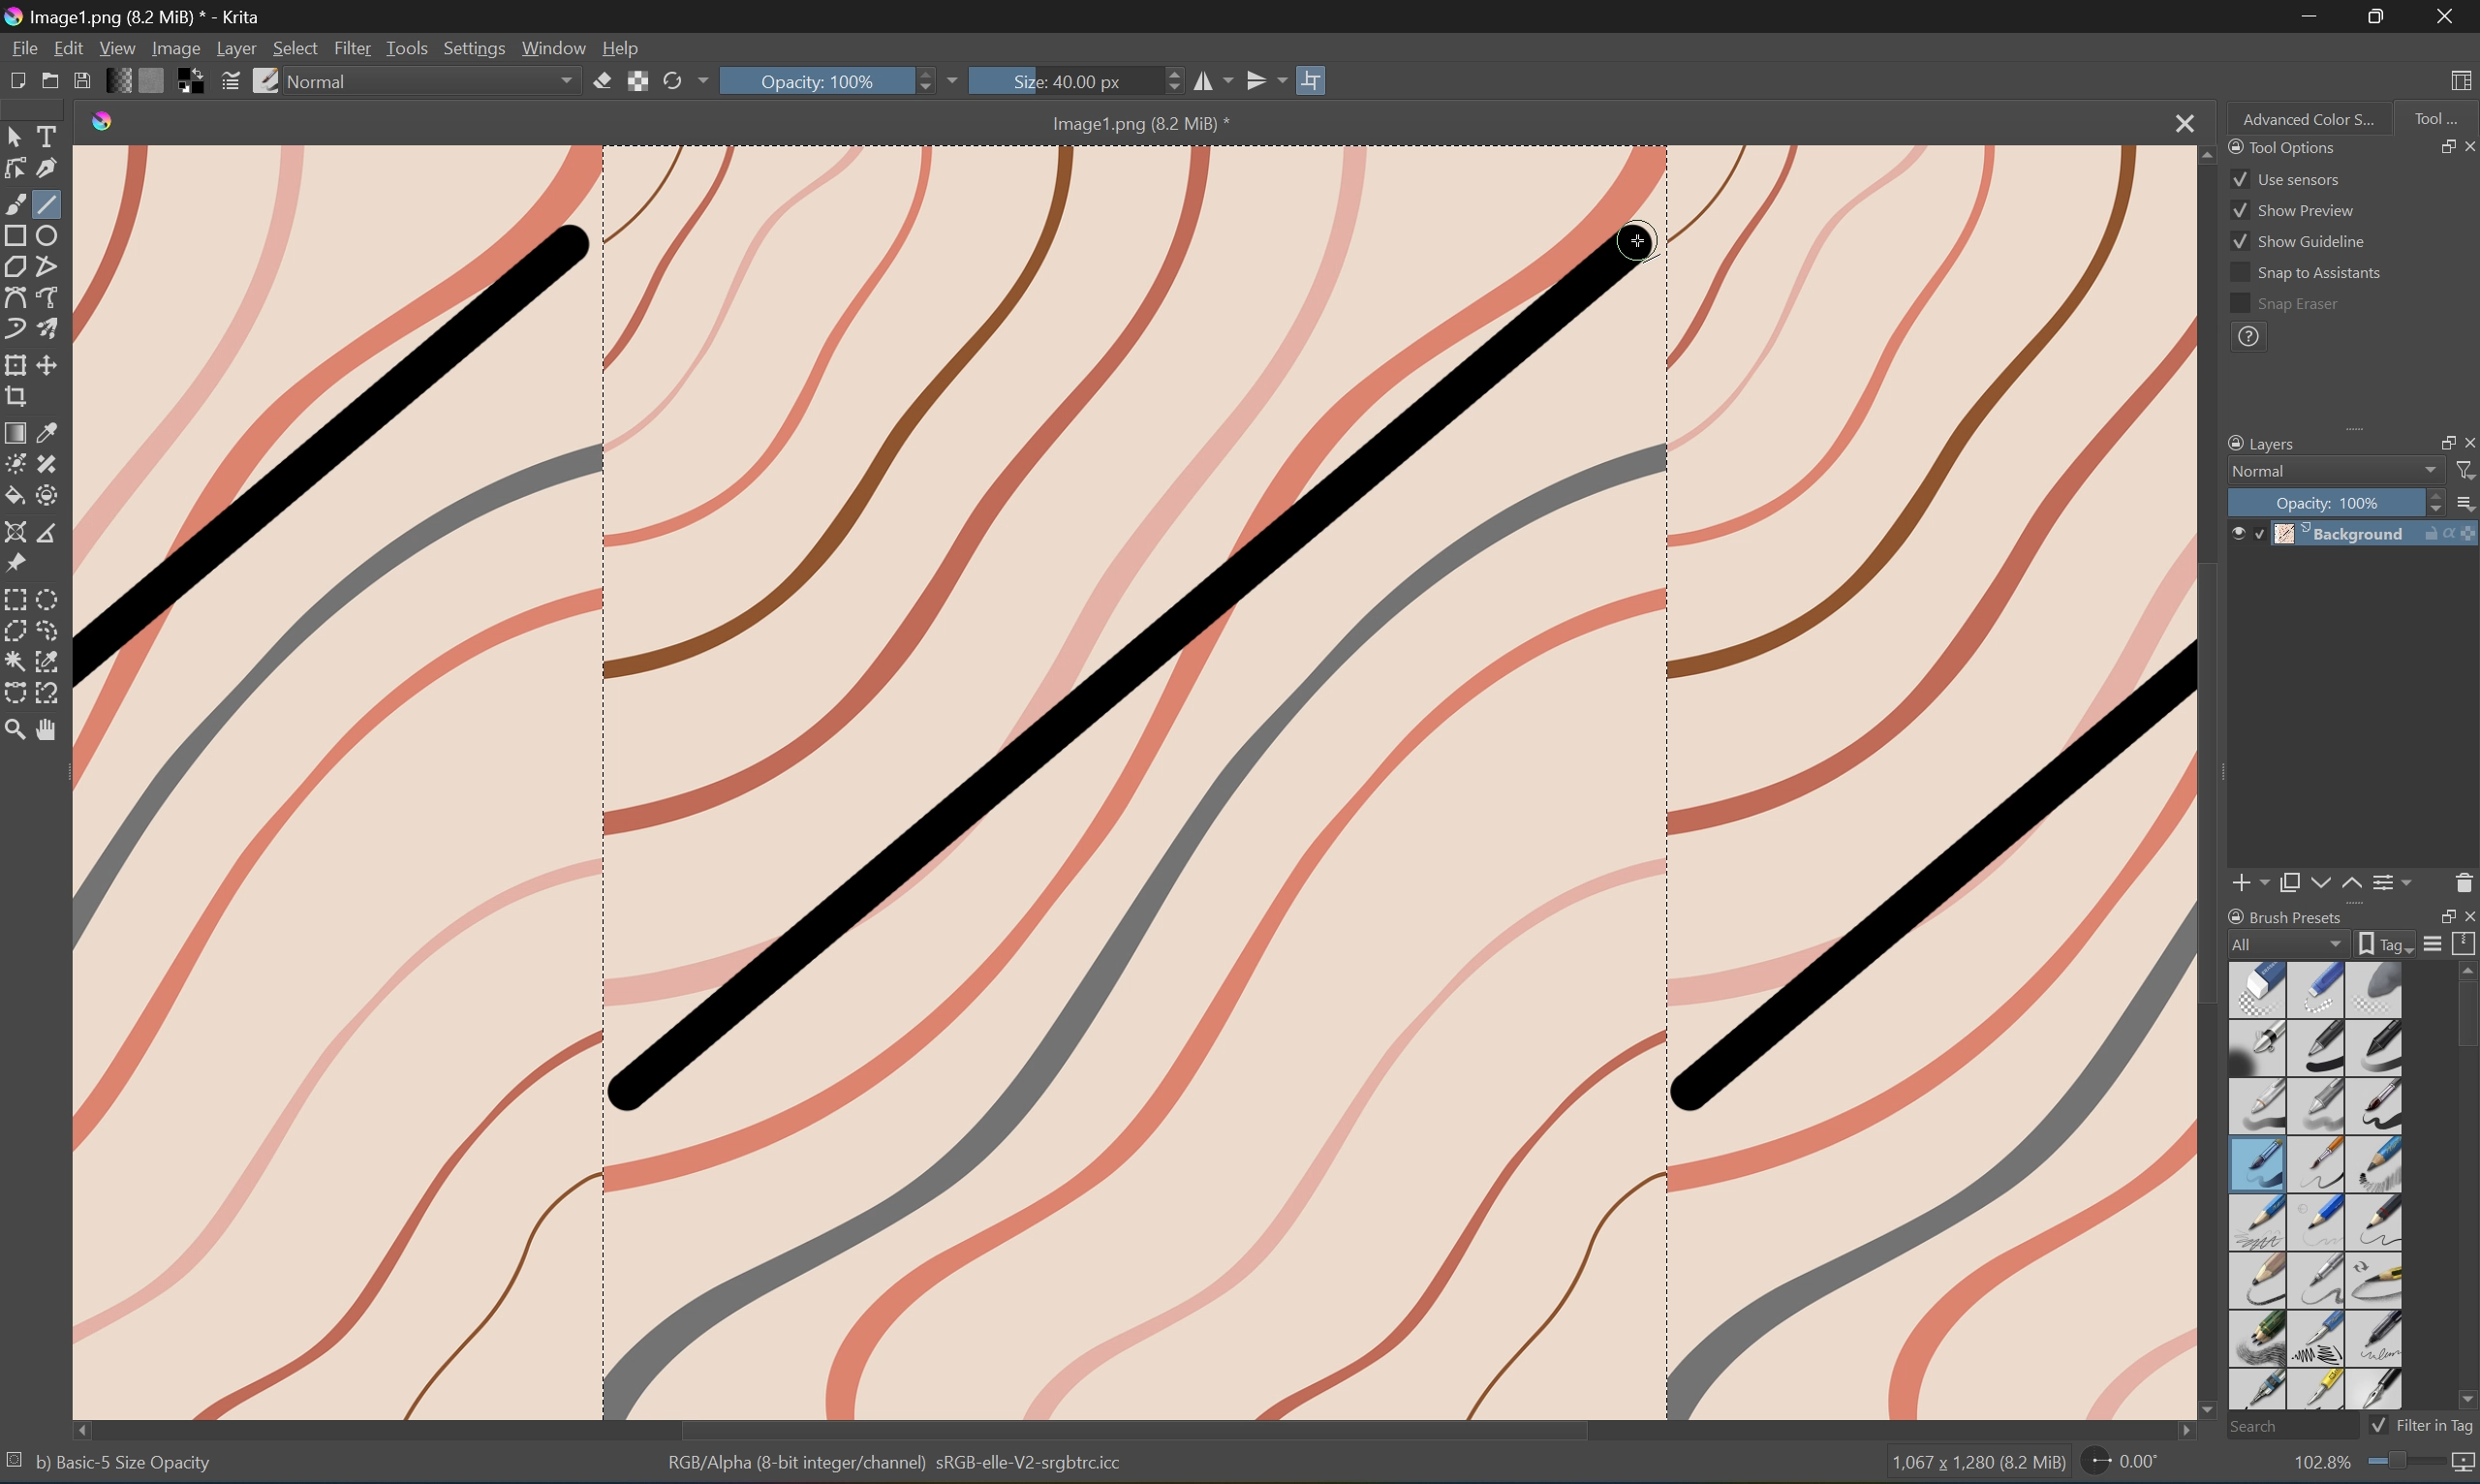  I want to click on Polyline tool, so click(48, 267).